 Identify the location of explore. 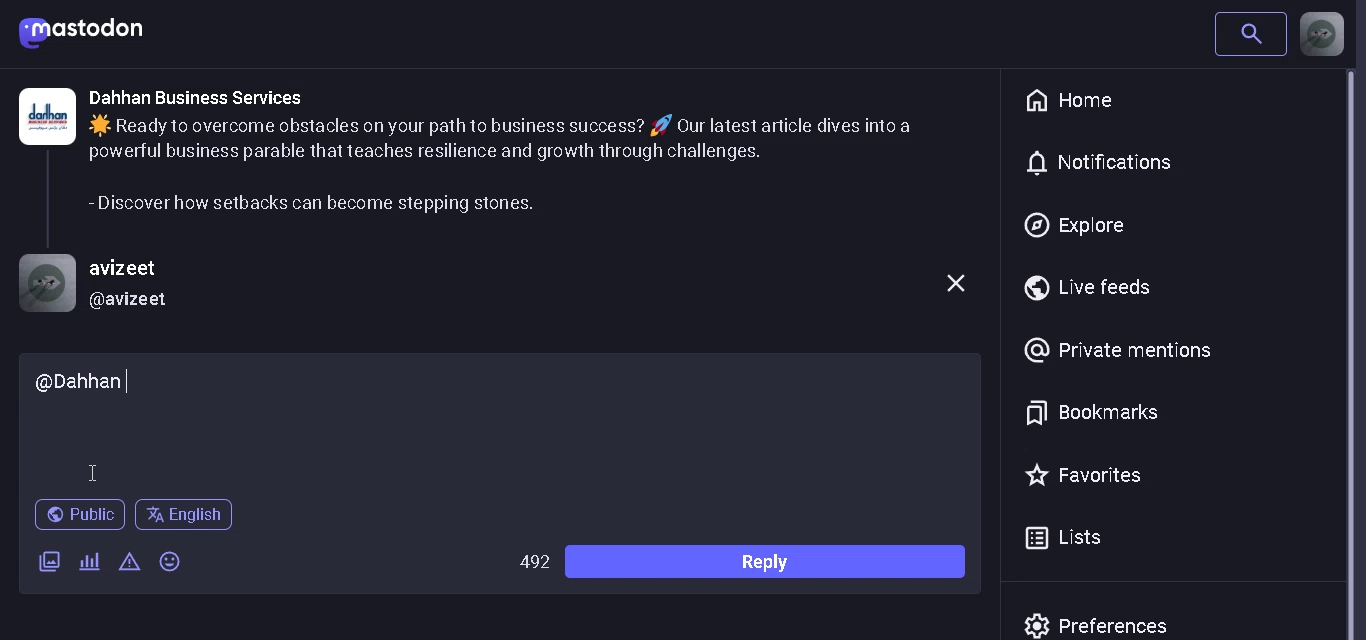
(1075, 227).